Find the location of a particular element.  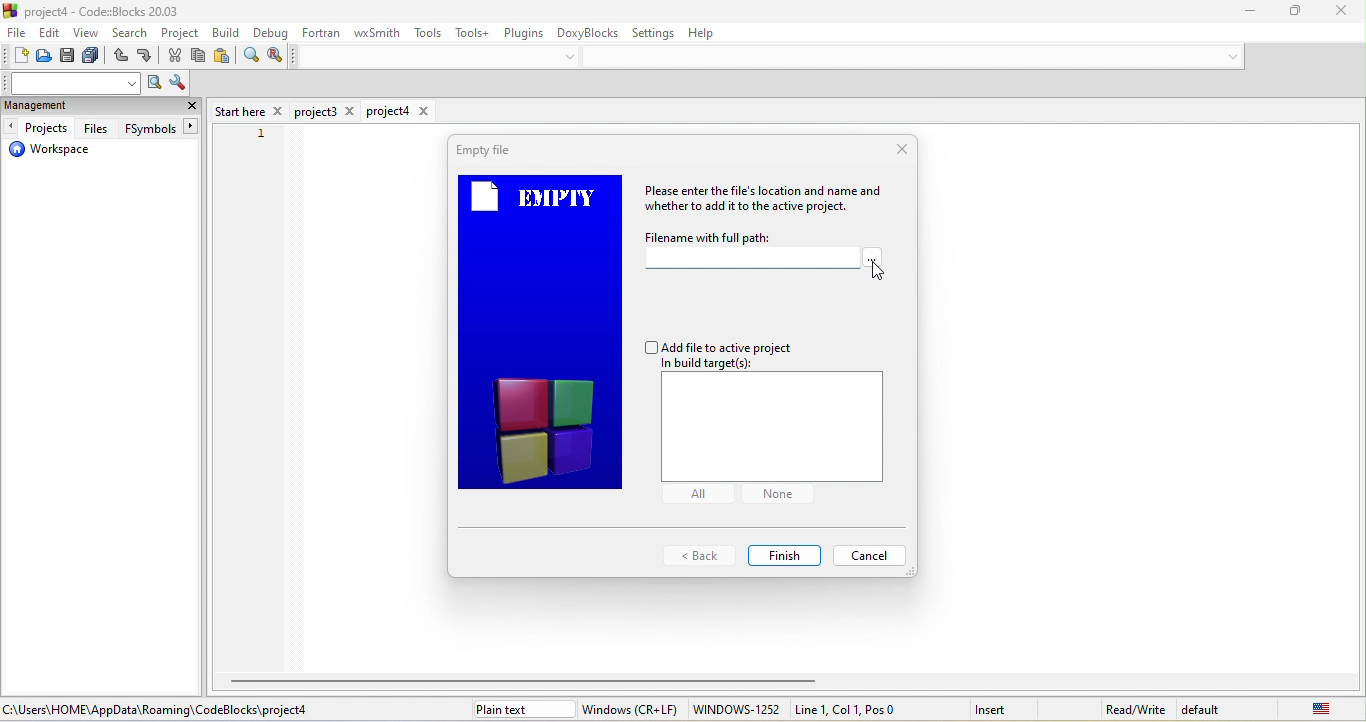

debug is located at coordinates (269, 34).